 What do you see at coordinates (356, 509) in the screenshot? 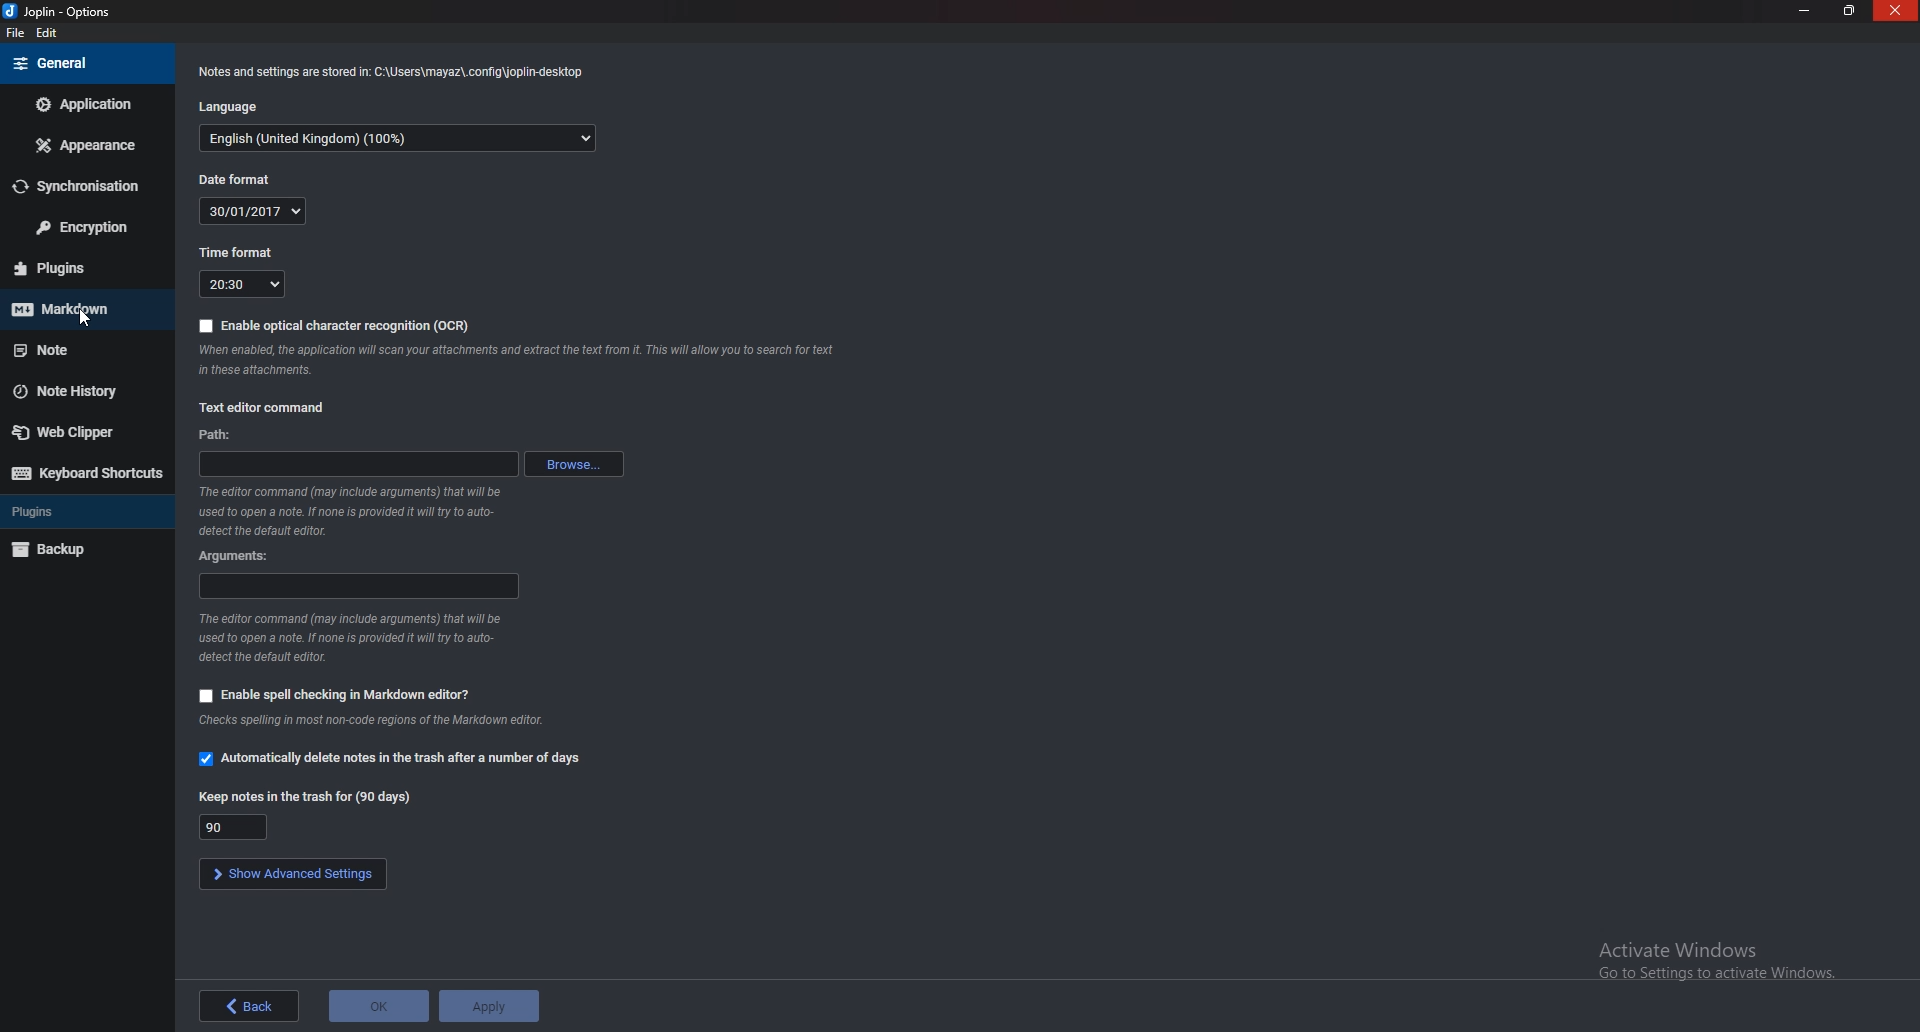
I see `Info` at bounding box center [356, 509].